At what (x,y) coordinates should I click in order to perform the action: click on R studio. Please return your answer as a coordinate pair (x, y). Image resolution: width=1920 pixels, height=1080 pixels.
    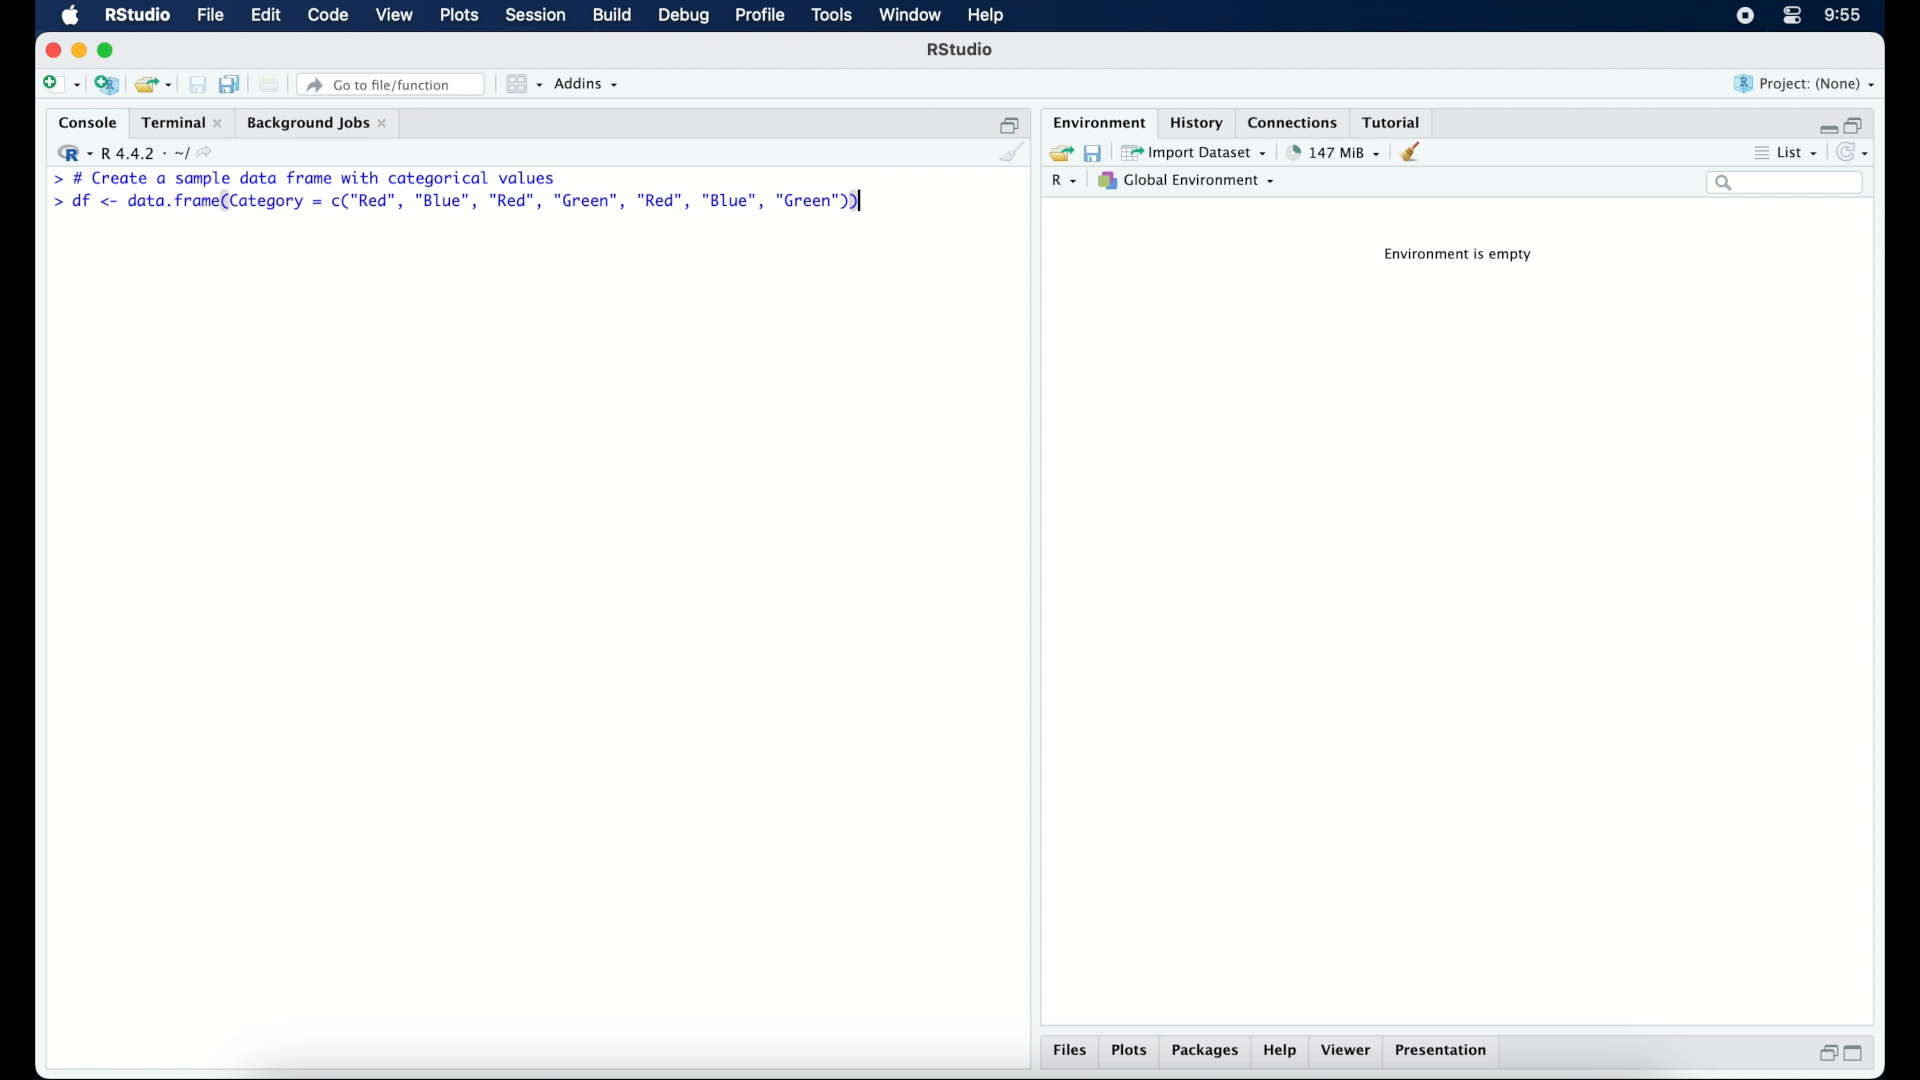
    Looking at the image, I should click on (137, 16).